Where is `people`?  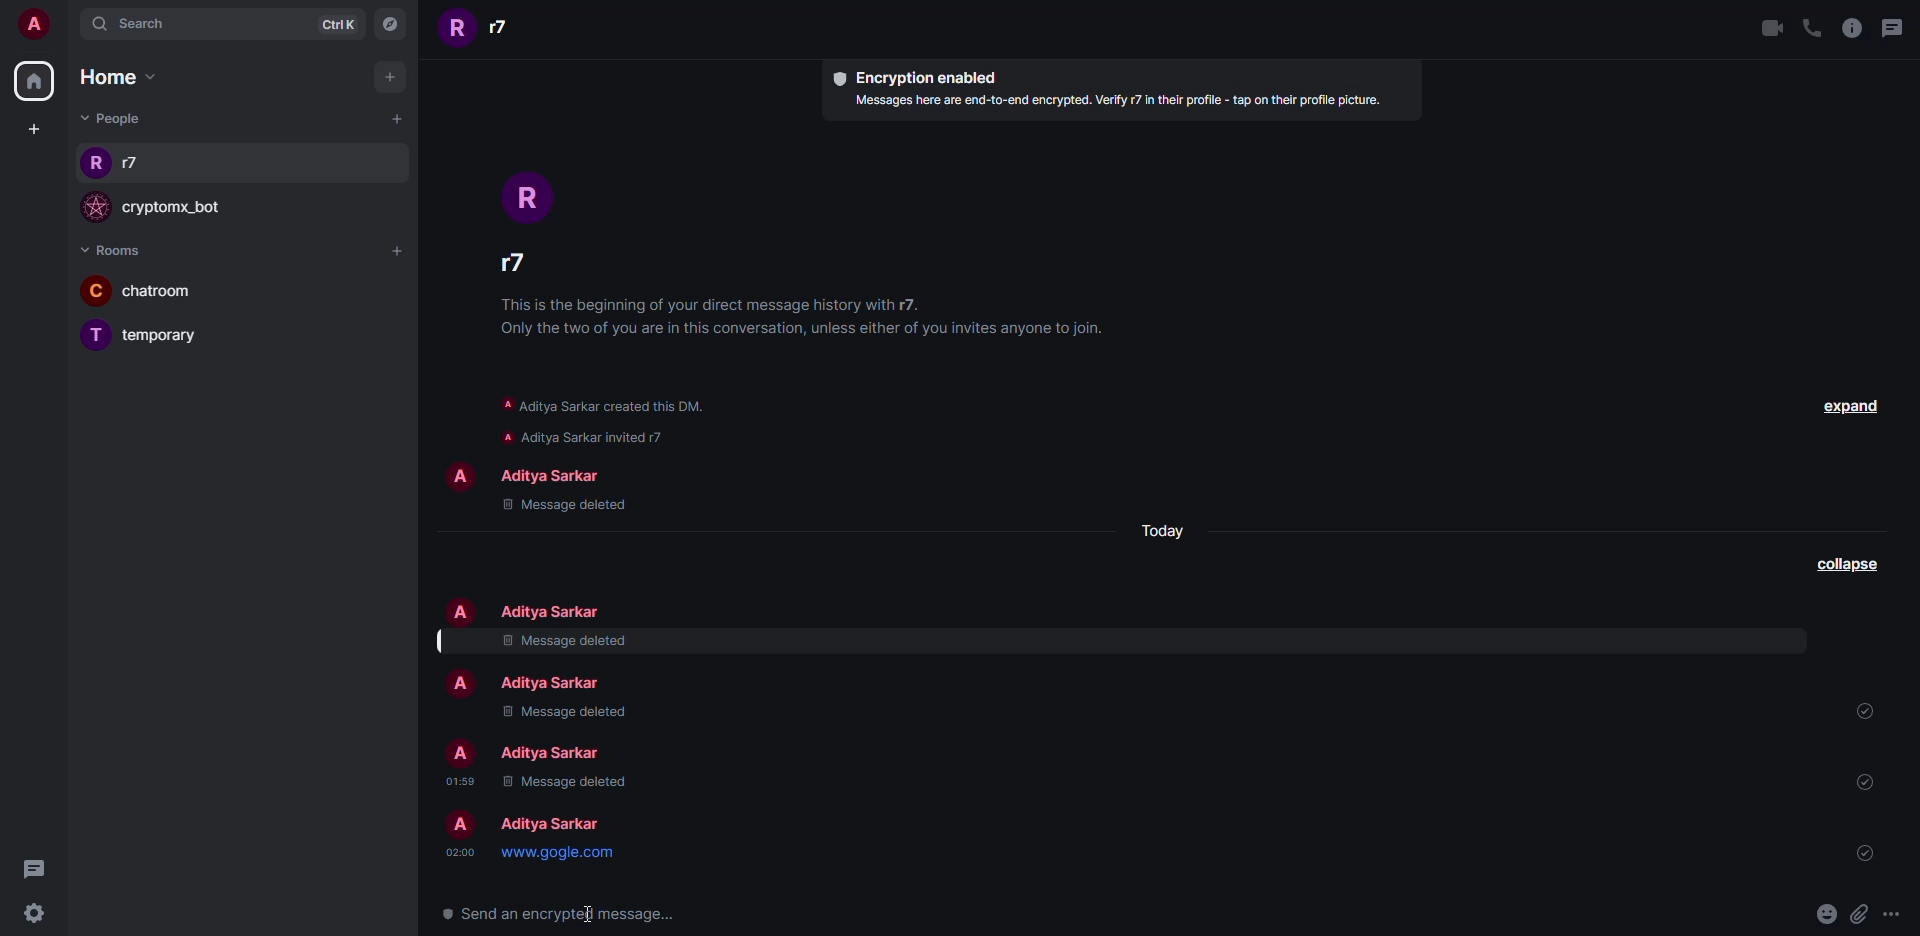
people is located at coordinates (563, 681).